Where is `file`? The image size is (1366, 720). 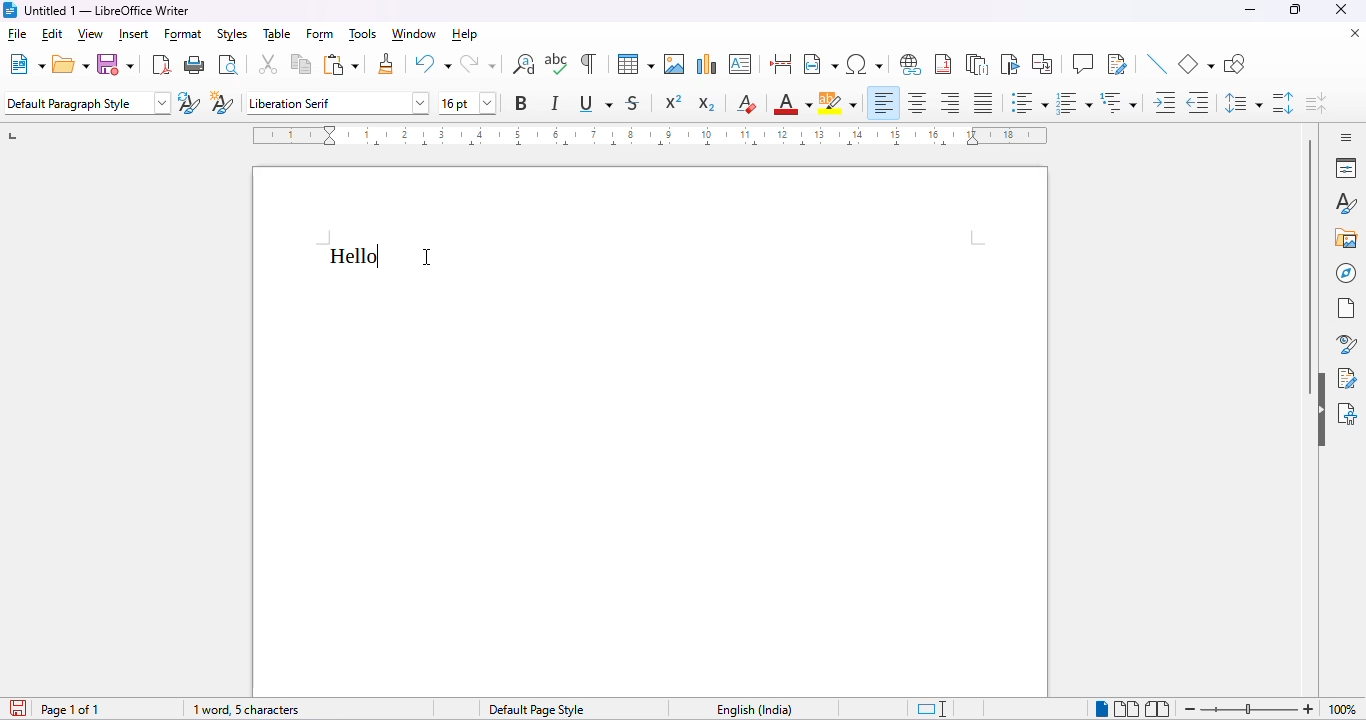 file is located at coordinates (16, 34).